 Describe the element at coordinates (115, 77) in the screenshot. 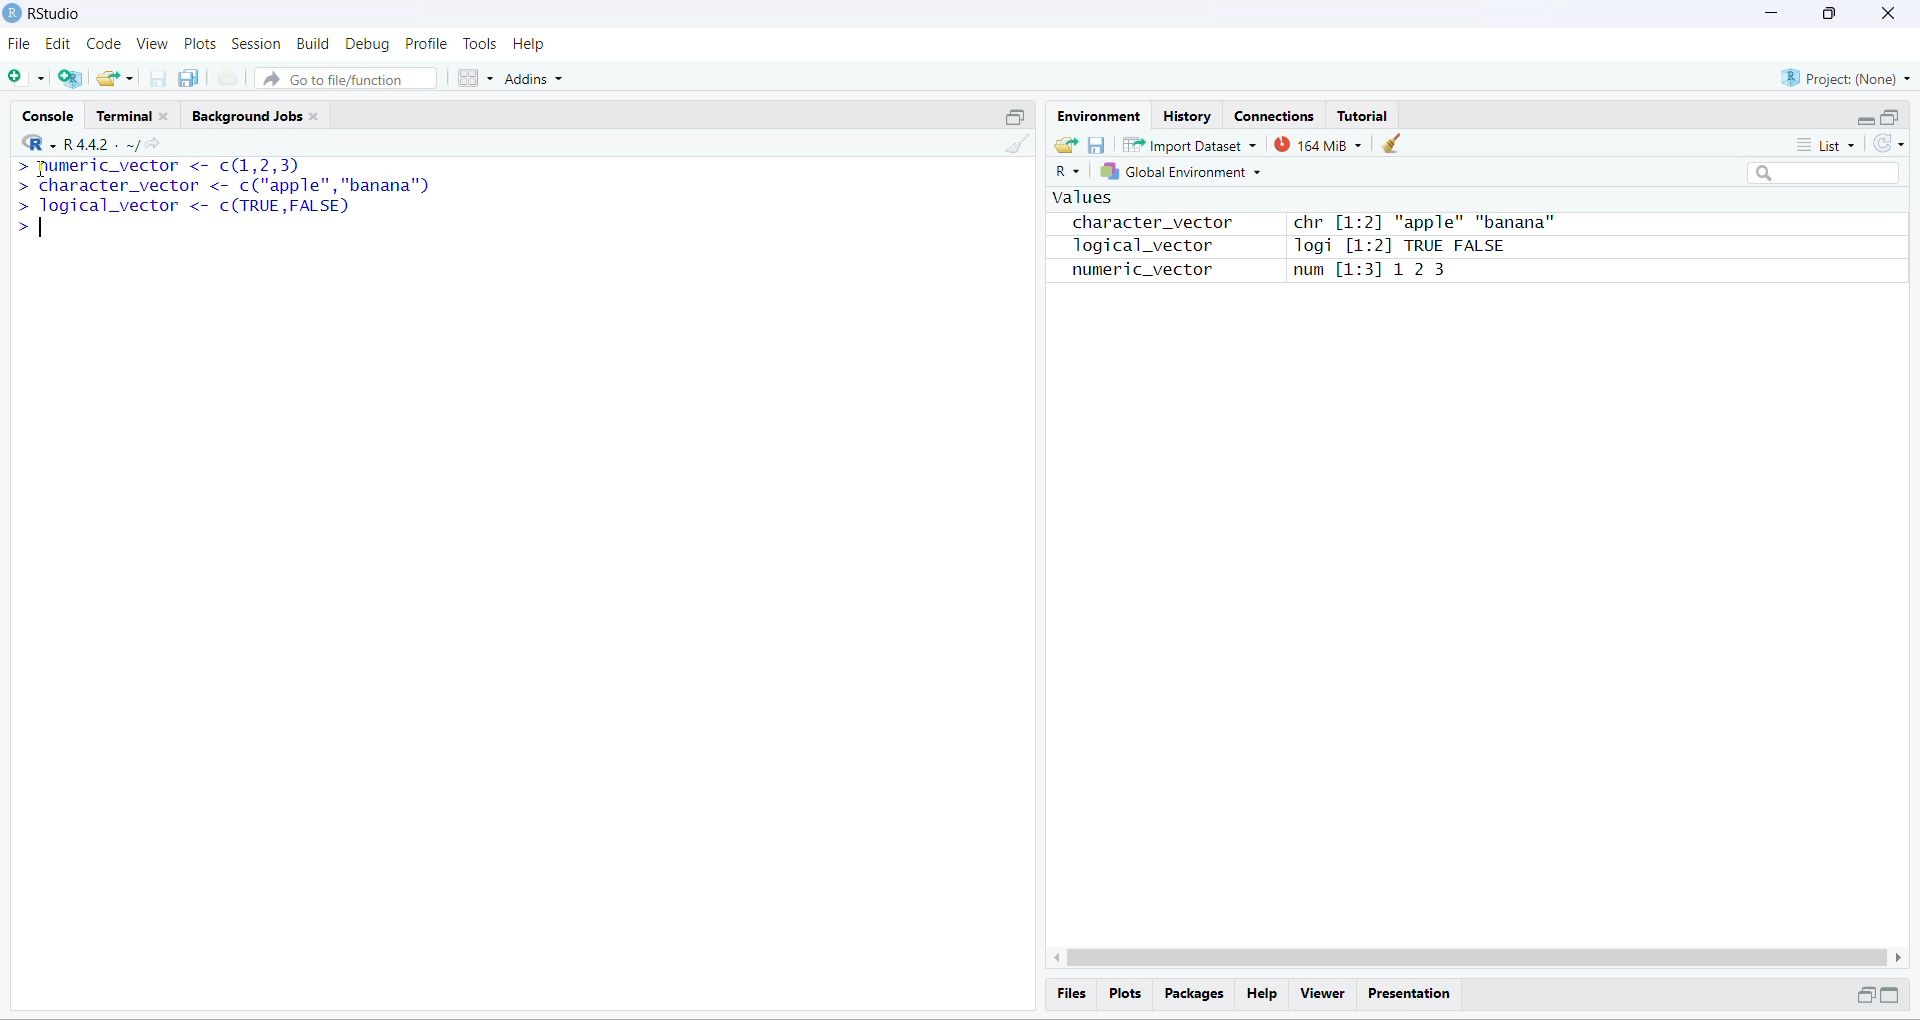

I see `open existing project` at that location.